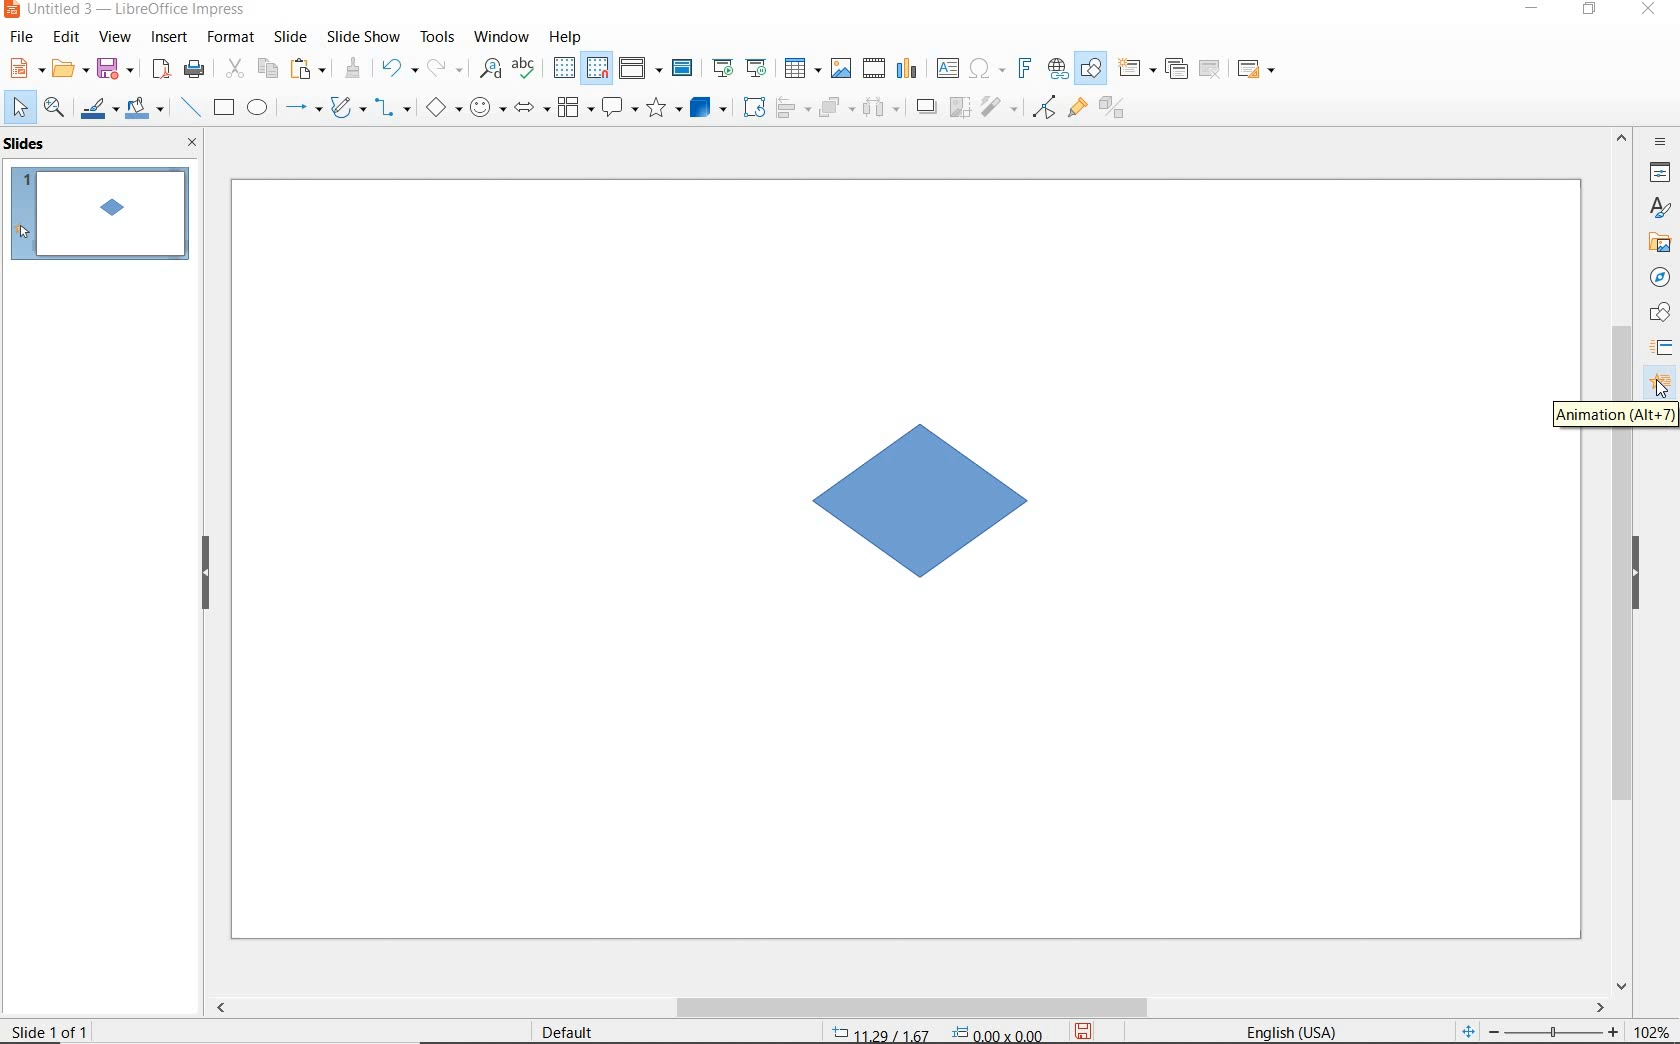 The height and width of the screenshot is (1044, 1680). What do you see at coordinates (844, 69) in the screenshot?
I see `insert image` at bounding box center [844, 69].